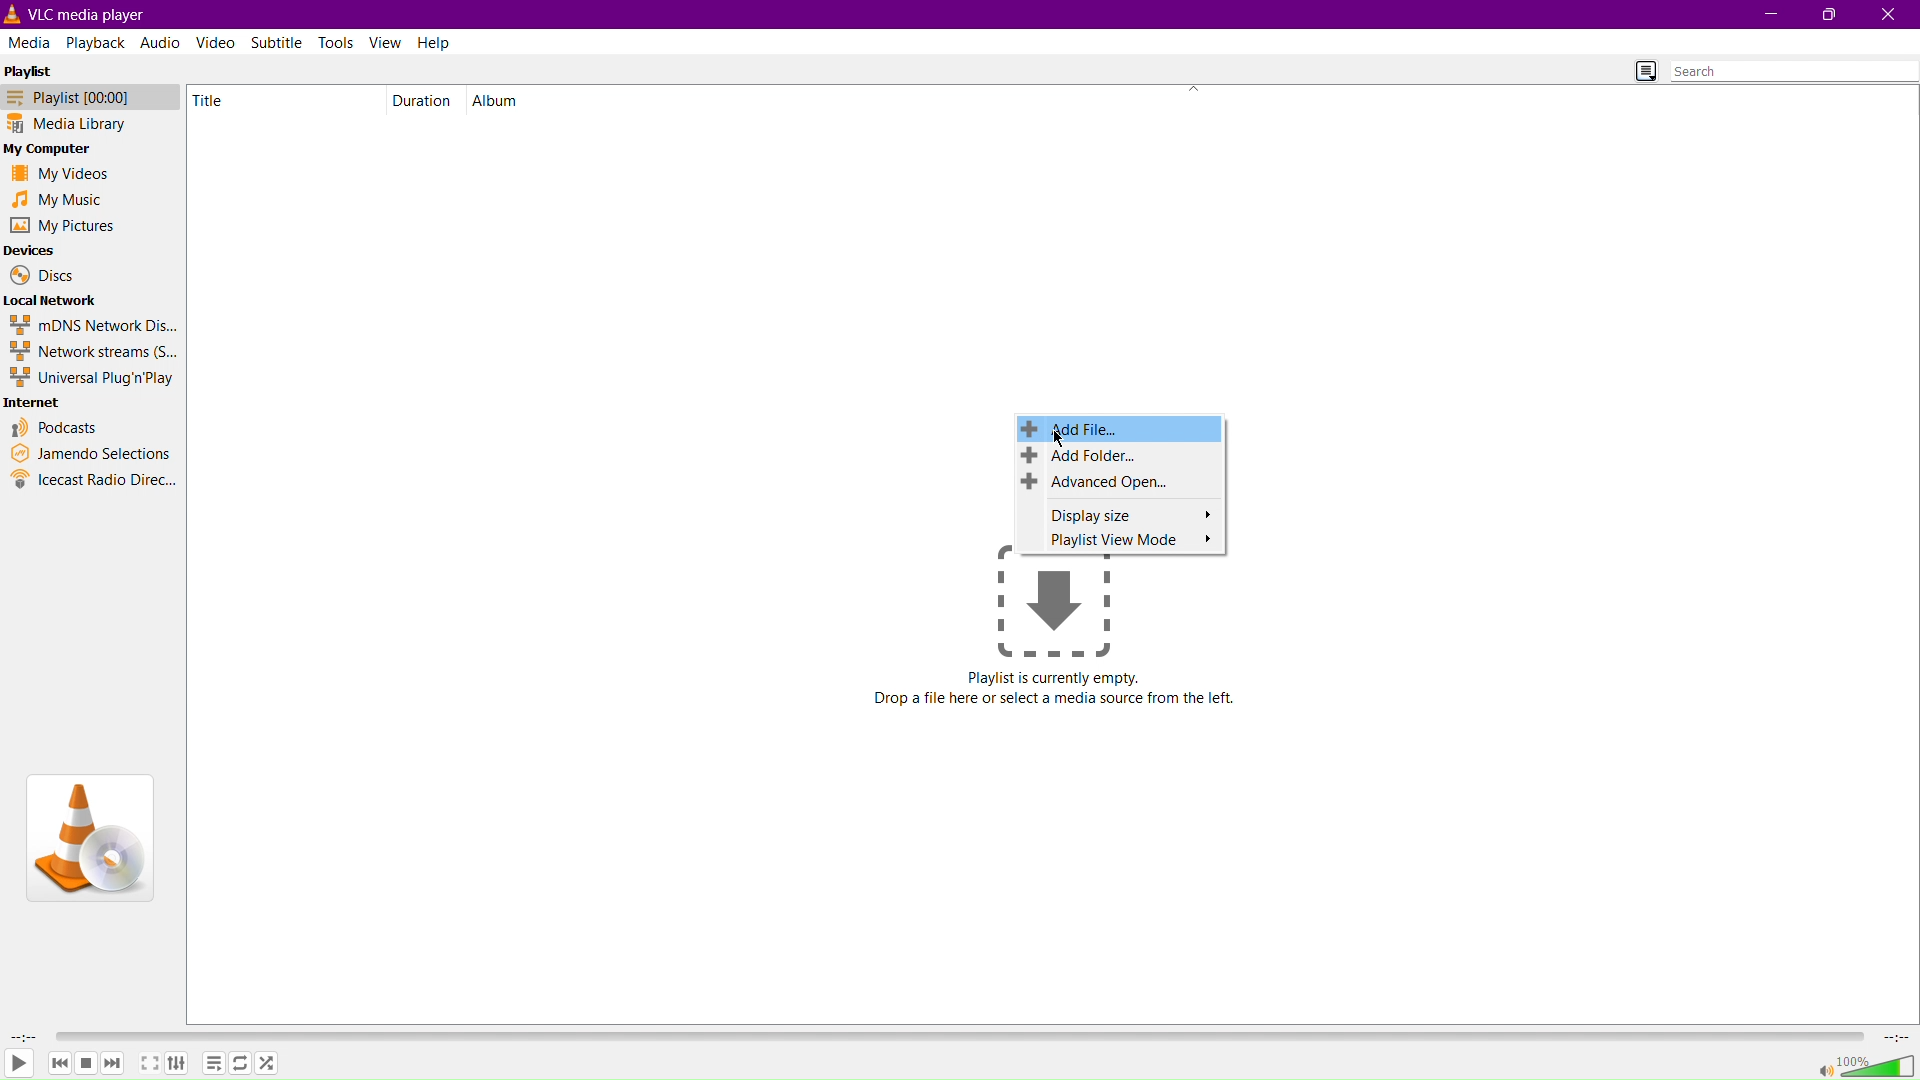  What do you see at coordinates (1055, 678) in the screenshot?
I see `Playlist is currently empty.` at bounding box center [1055, 678].